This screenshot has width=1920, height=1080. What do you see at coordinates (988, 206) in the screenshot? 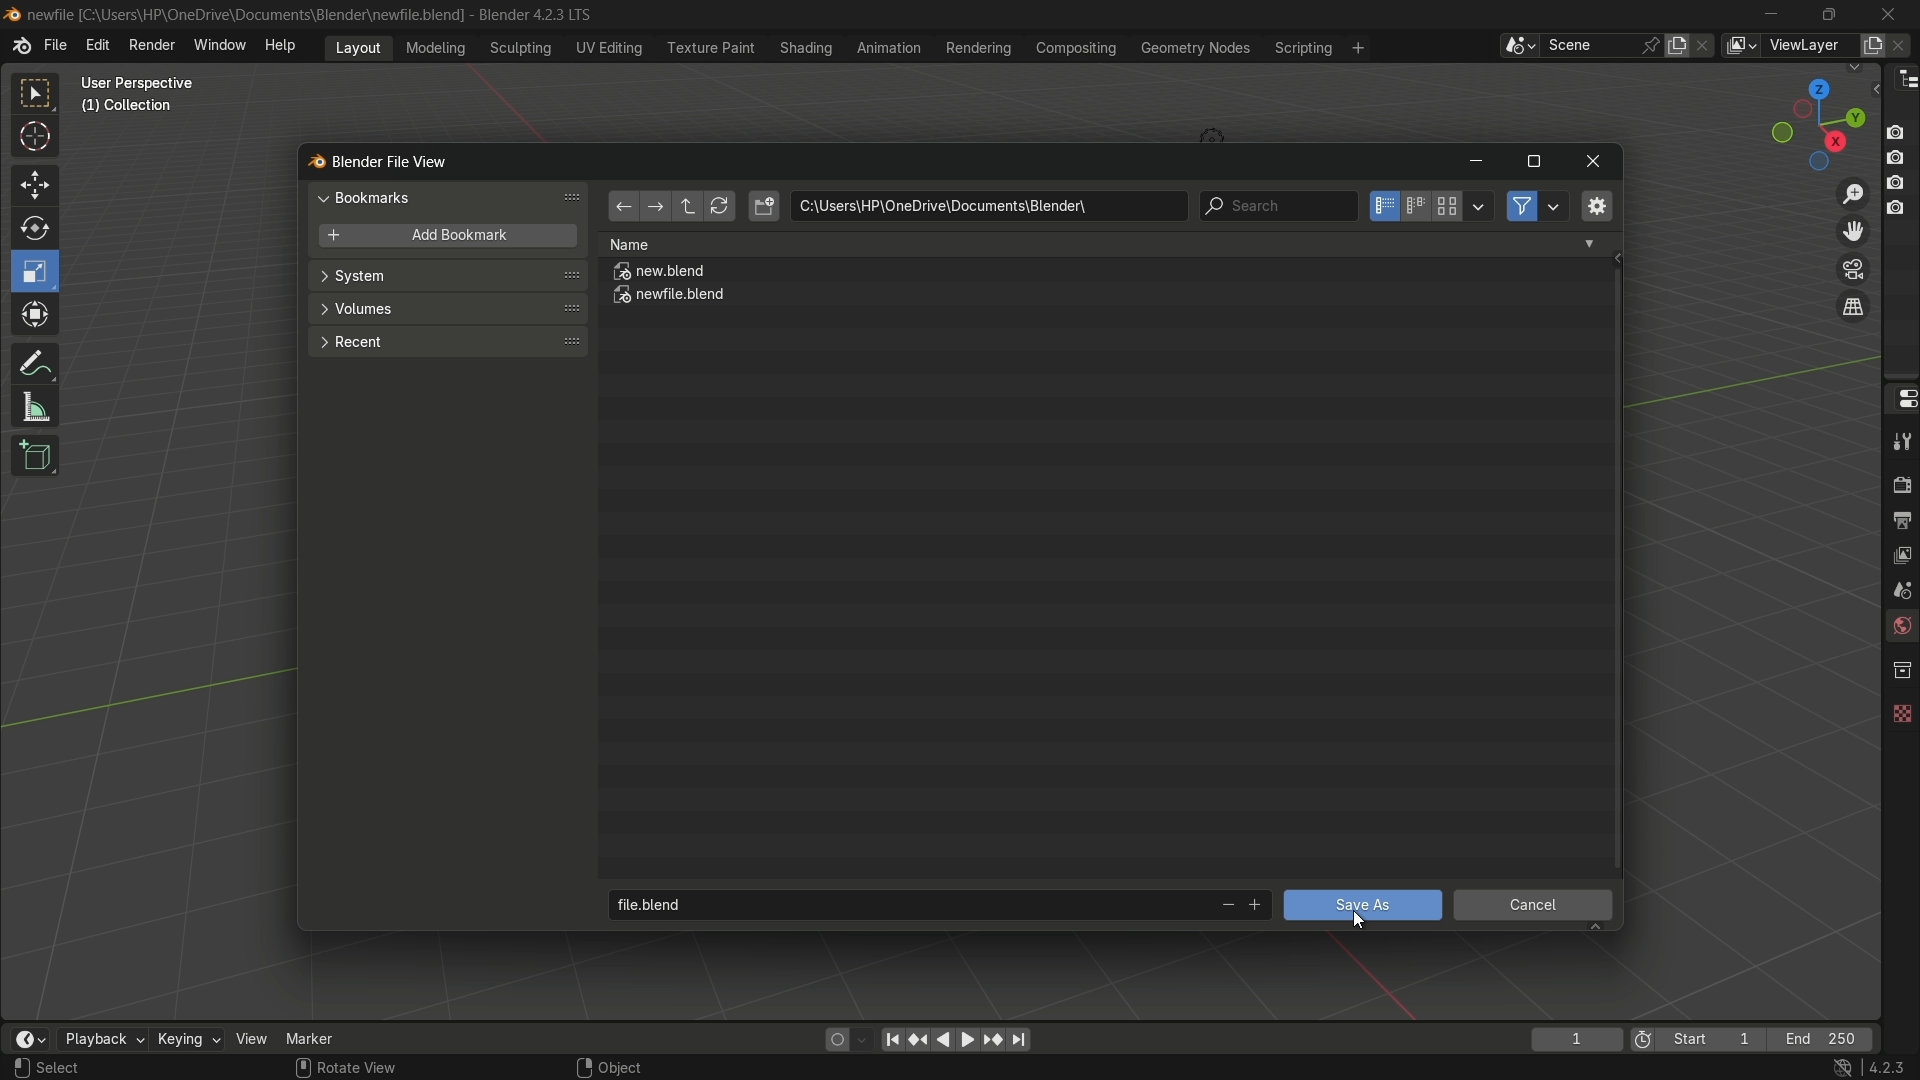
I see `location` at bounding box center [988, 206].